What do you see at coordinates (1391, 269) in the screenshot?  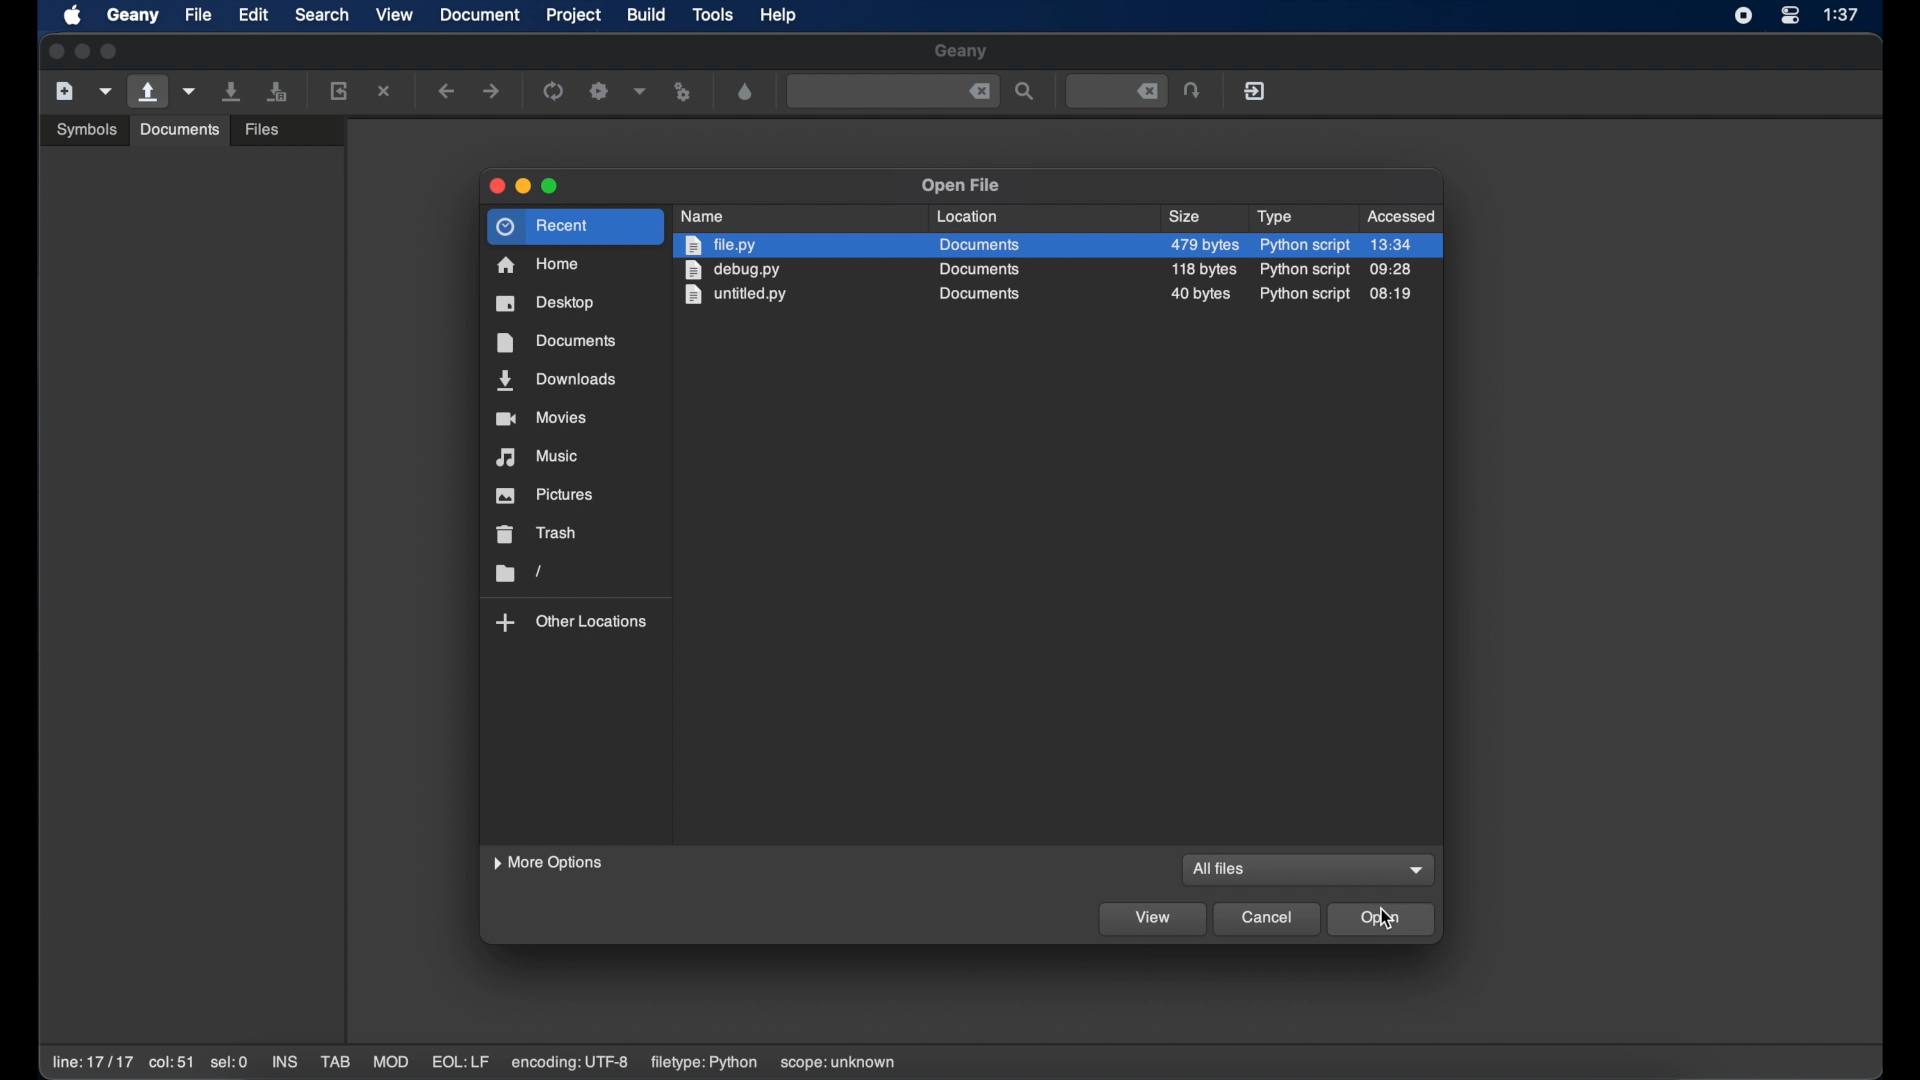 I see `9.28` at bounding box center [1391, 269].